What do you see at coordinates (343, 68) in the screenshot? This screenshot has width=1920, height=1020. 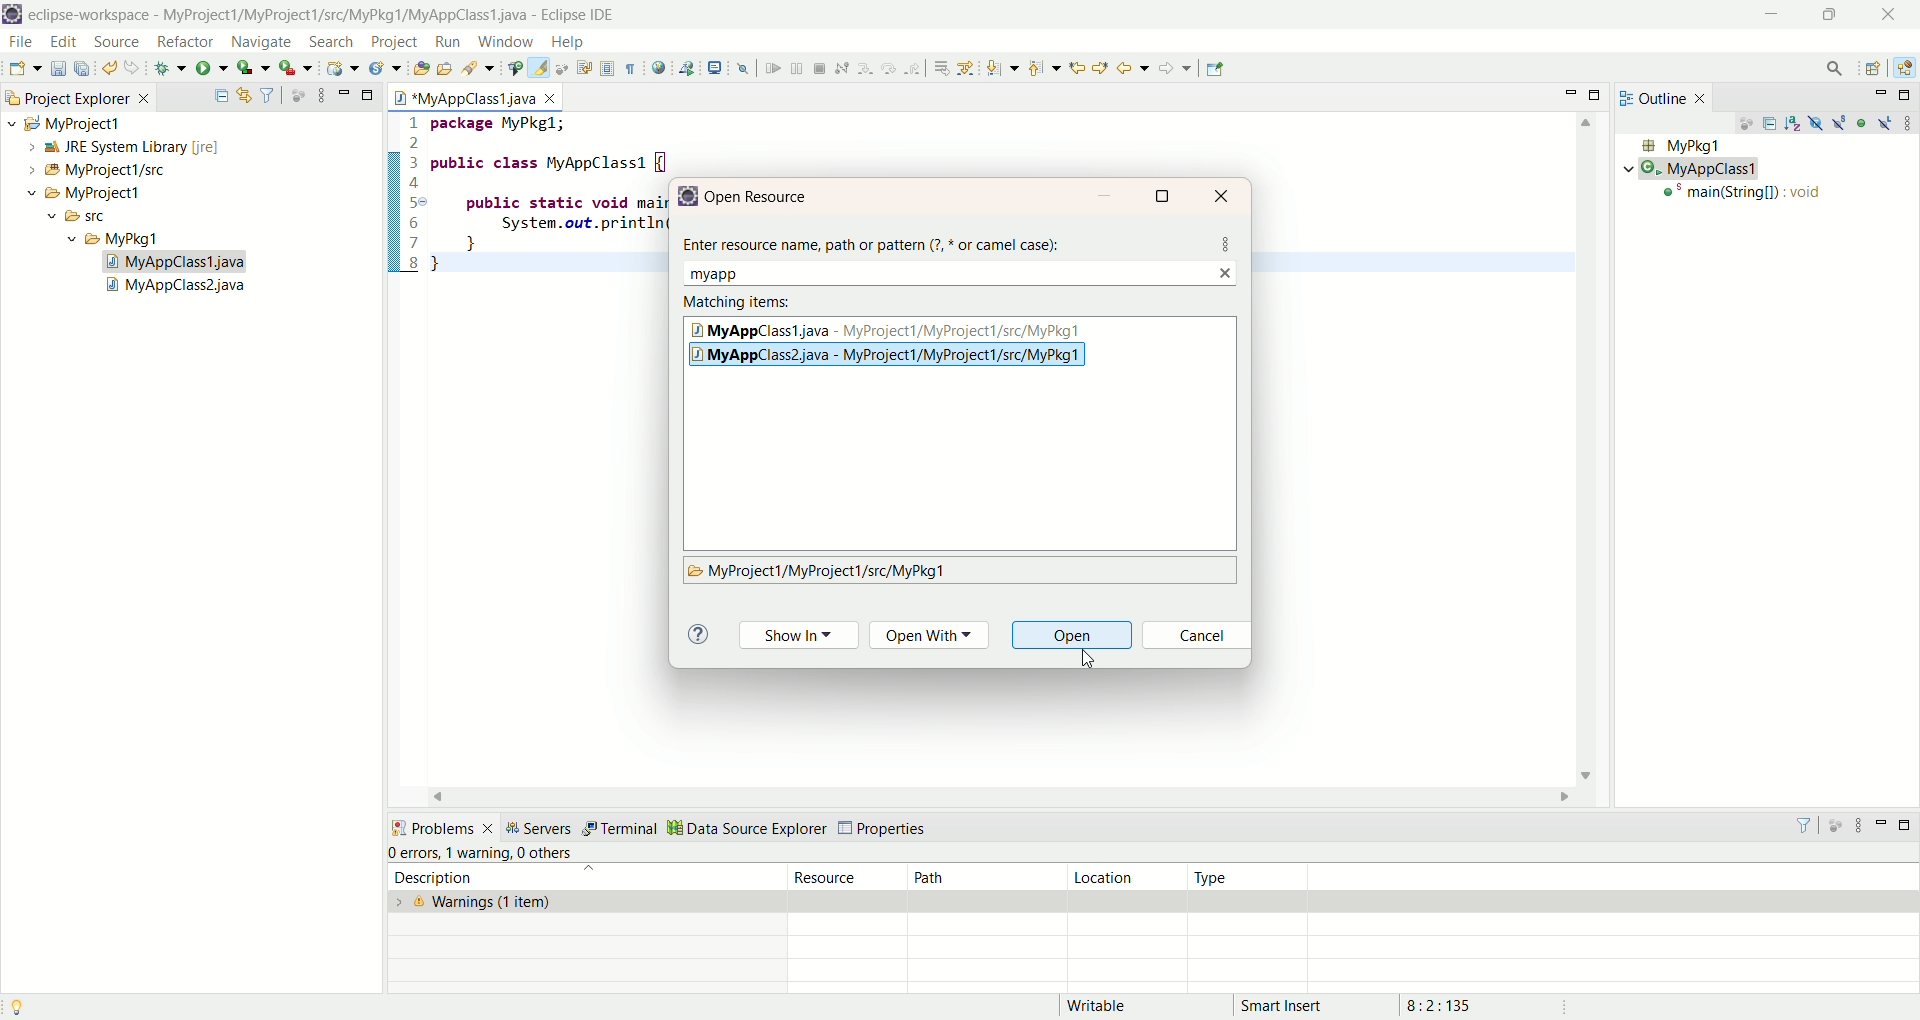 I see `create a dynamic web project` at bounding box center [343, 68].